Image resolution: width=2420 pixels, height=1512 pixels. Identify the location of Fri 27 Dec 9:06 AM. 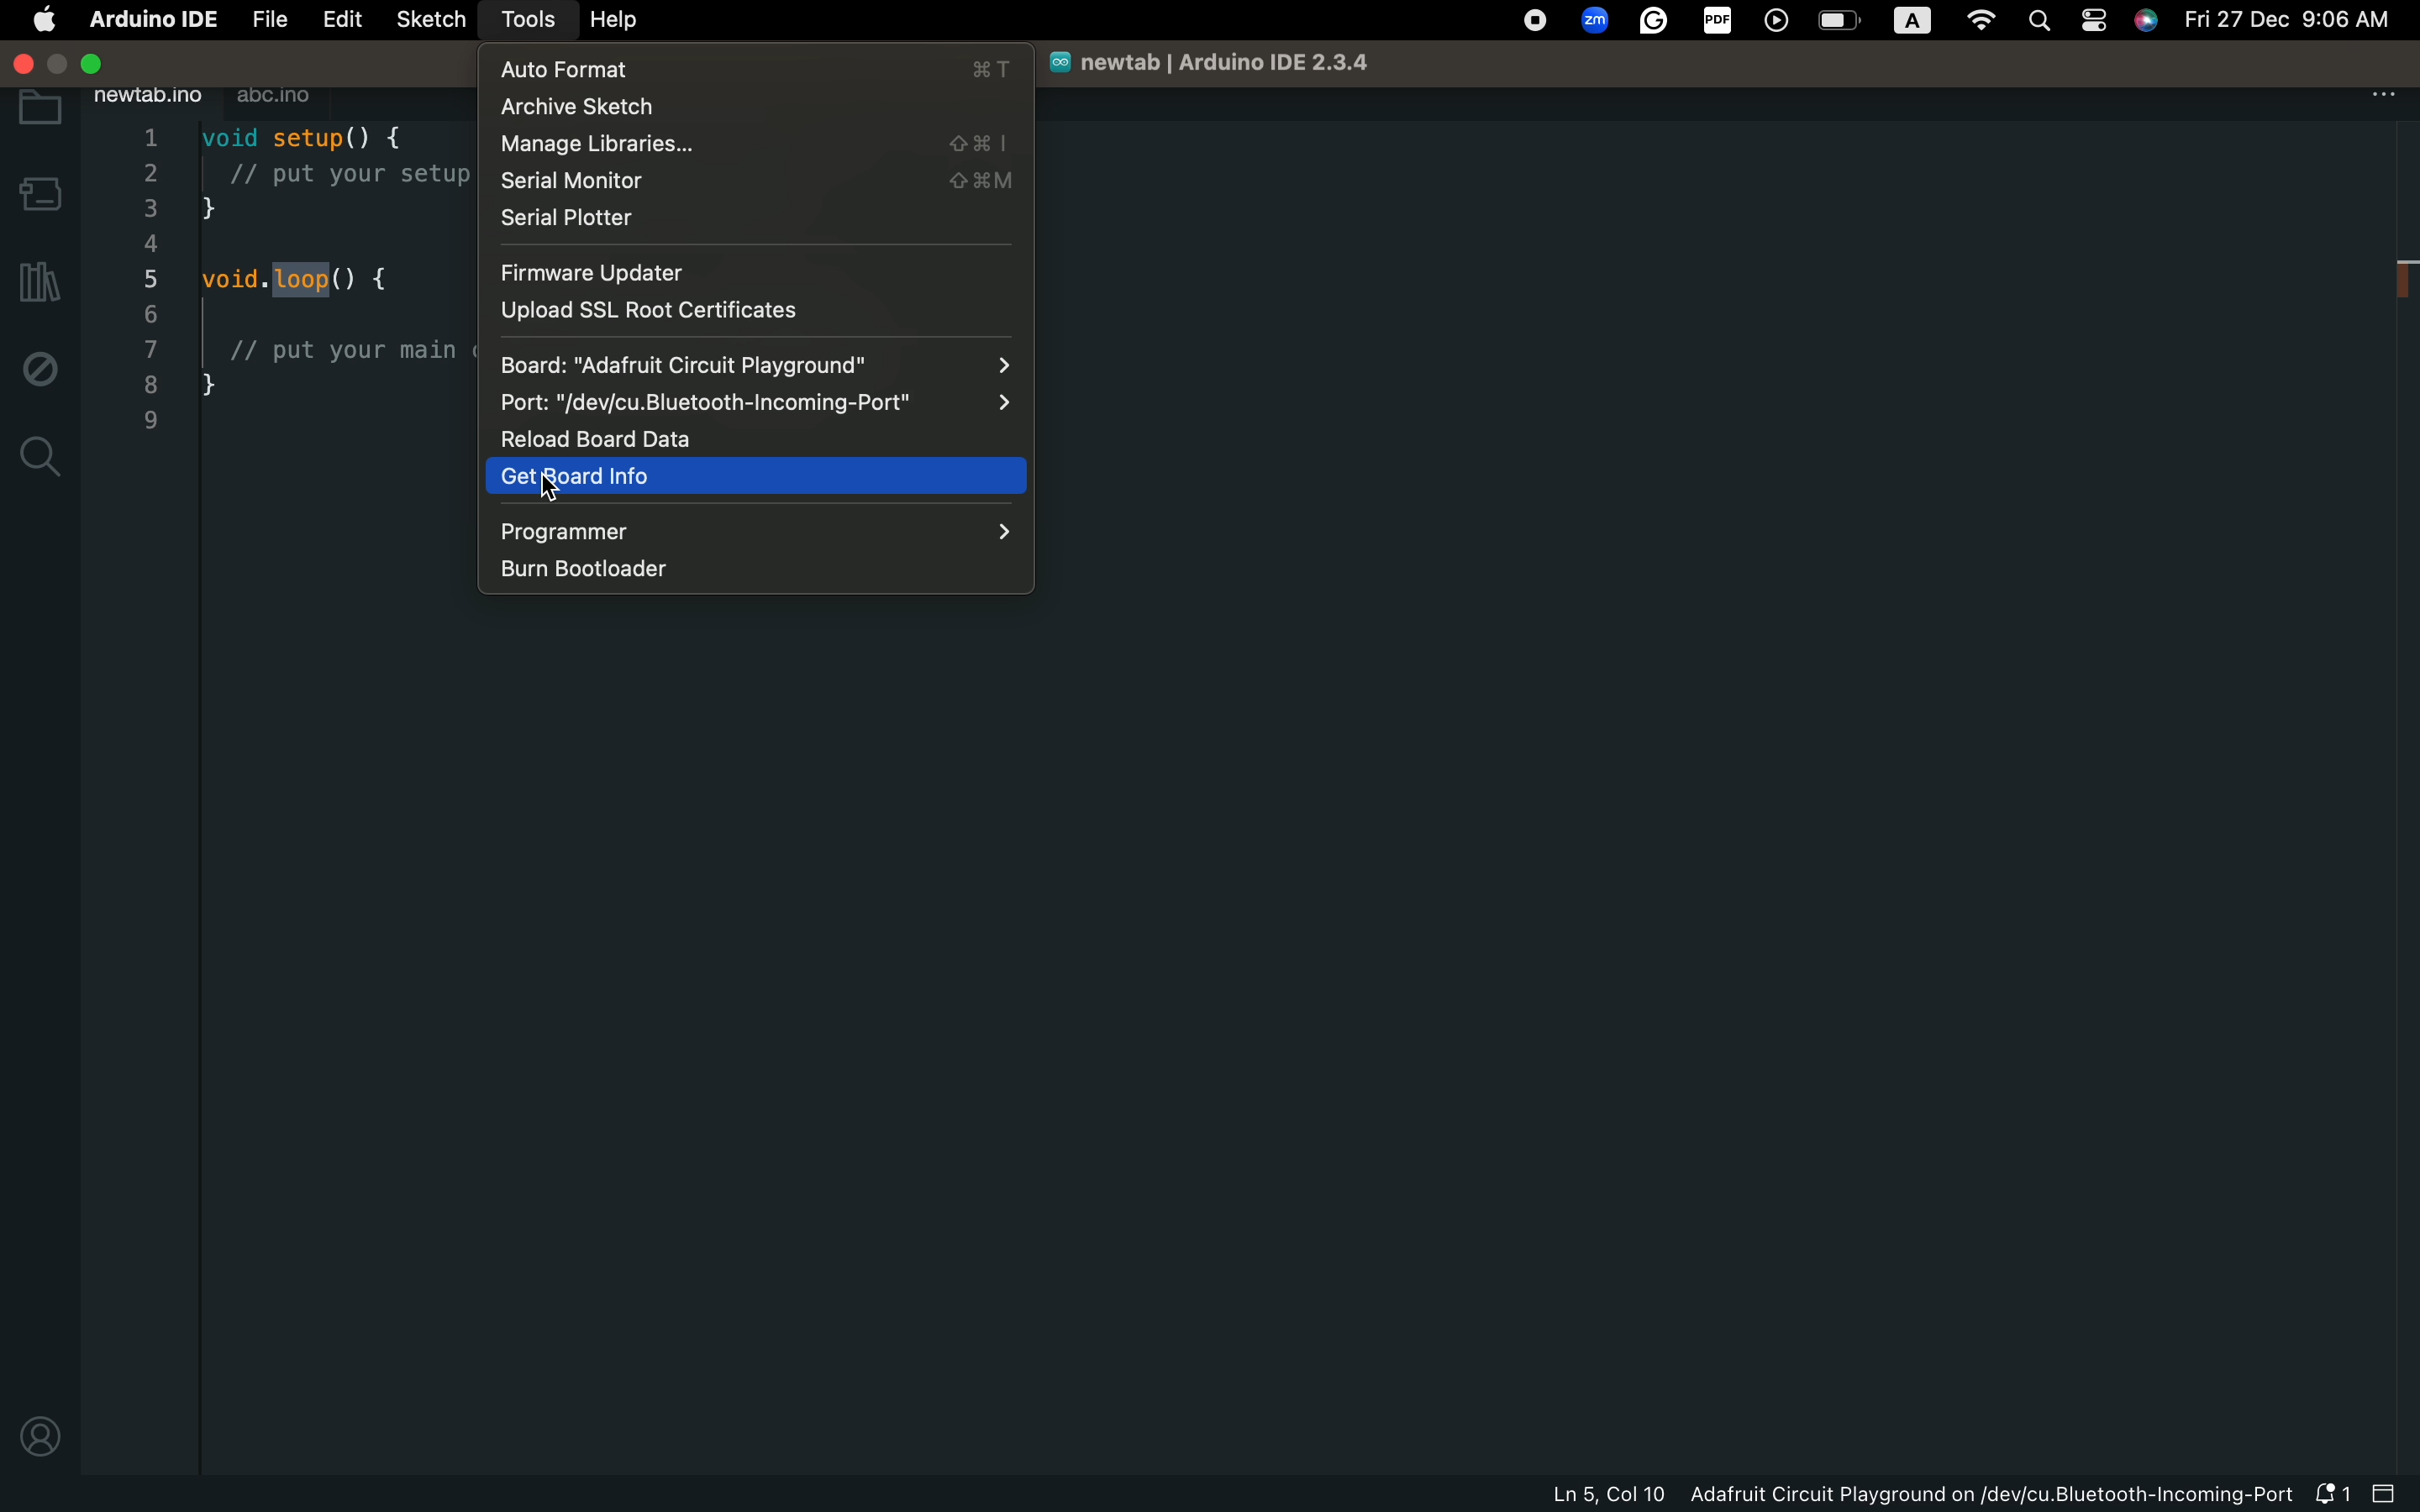
(2285, 21).